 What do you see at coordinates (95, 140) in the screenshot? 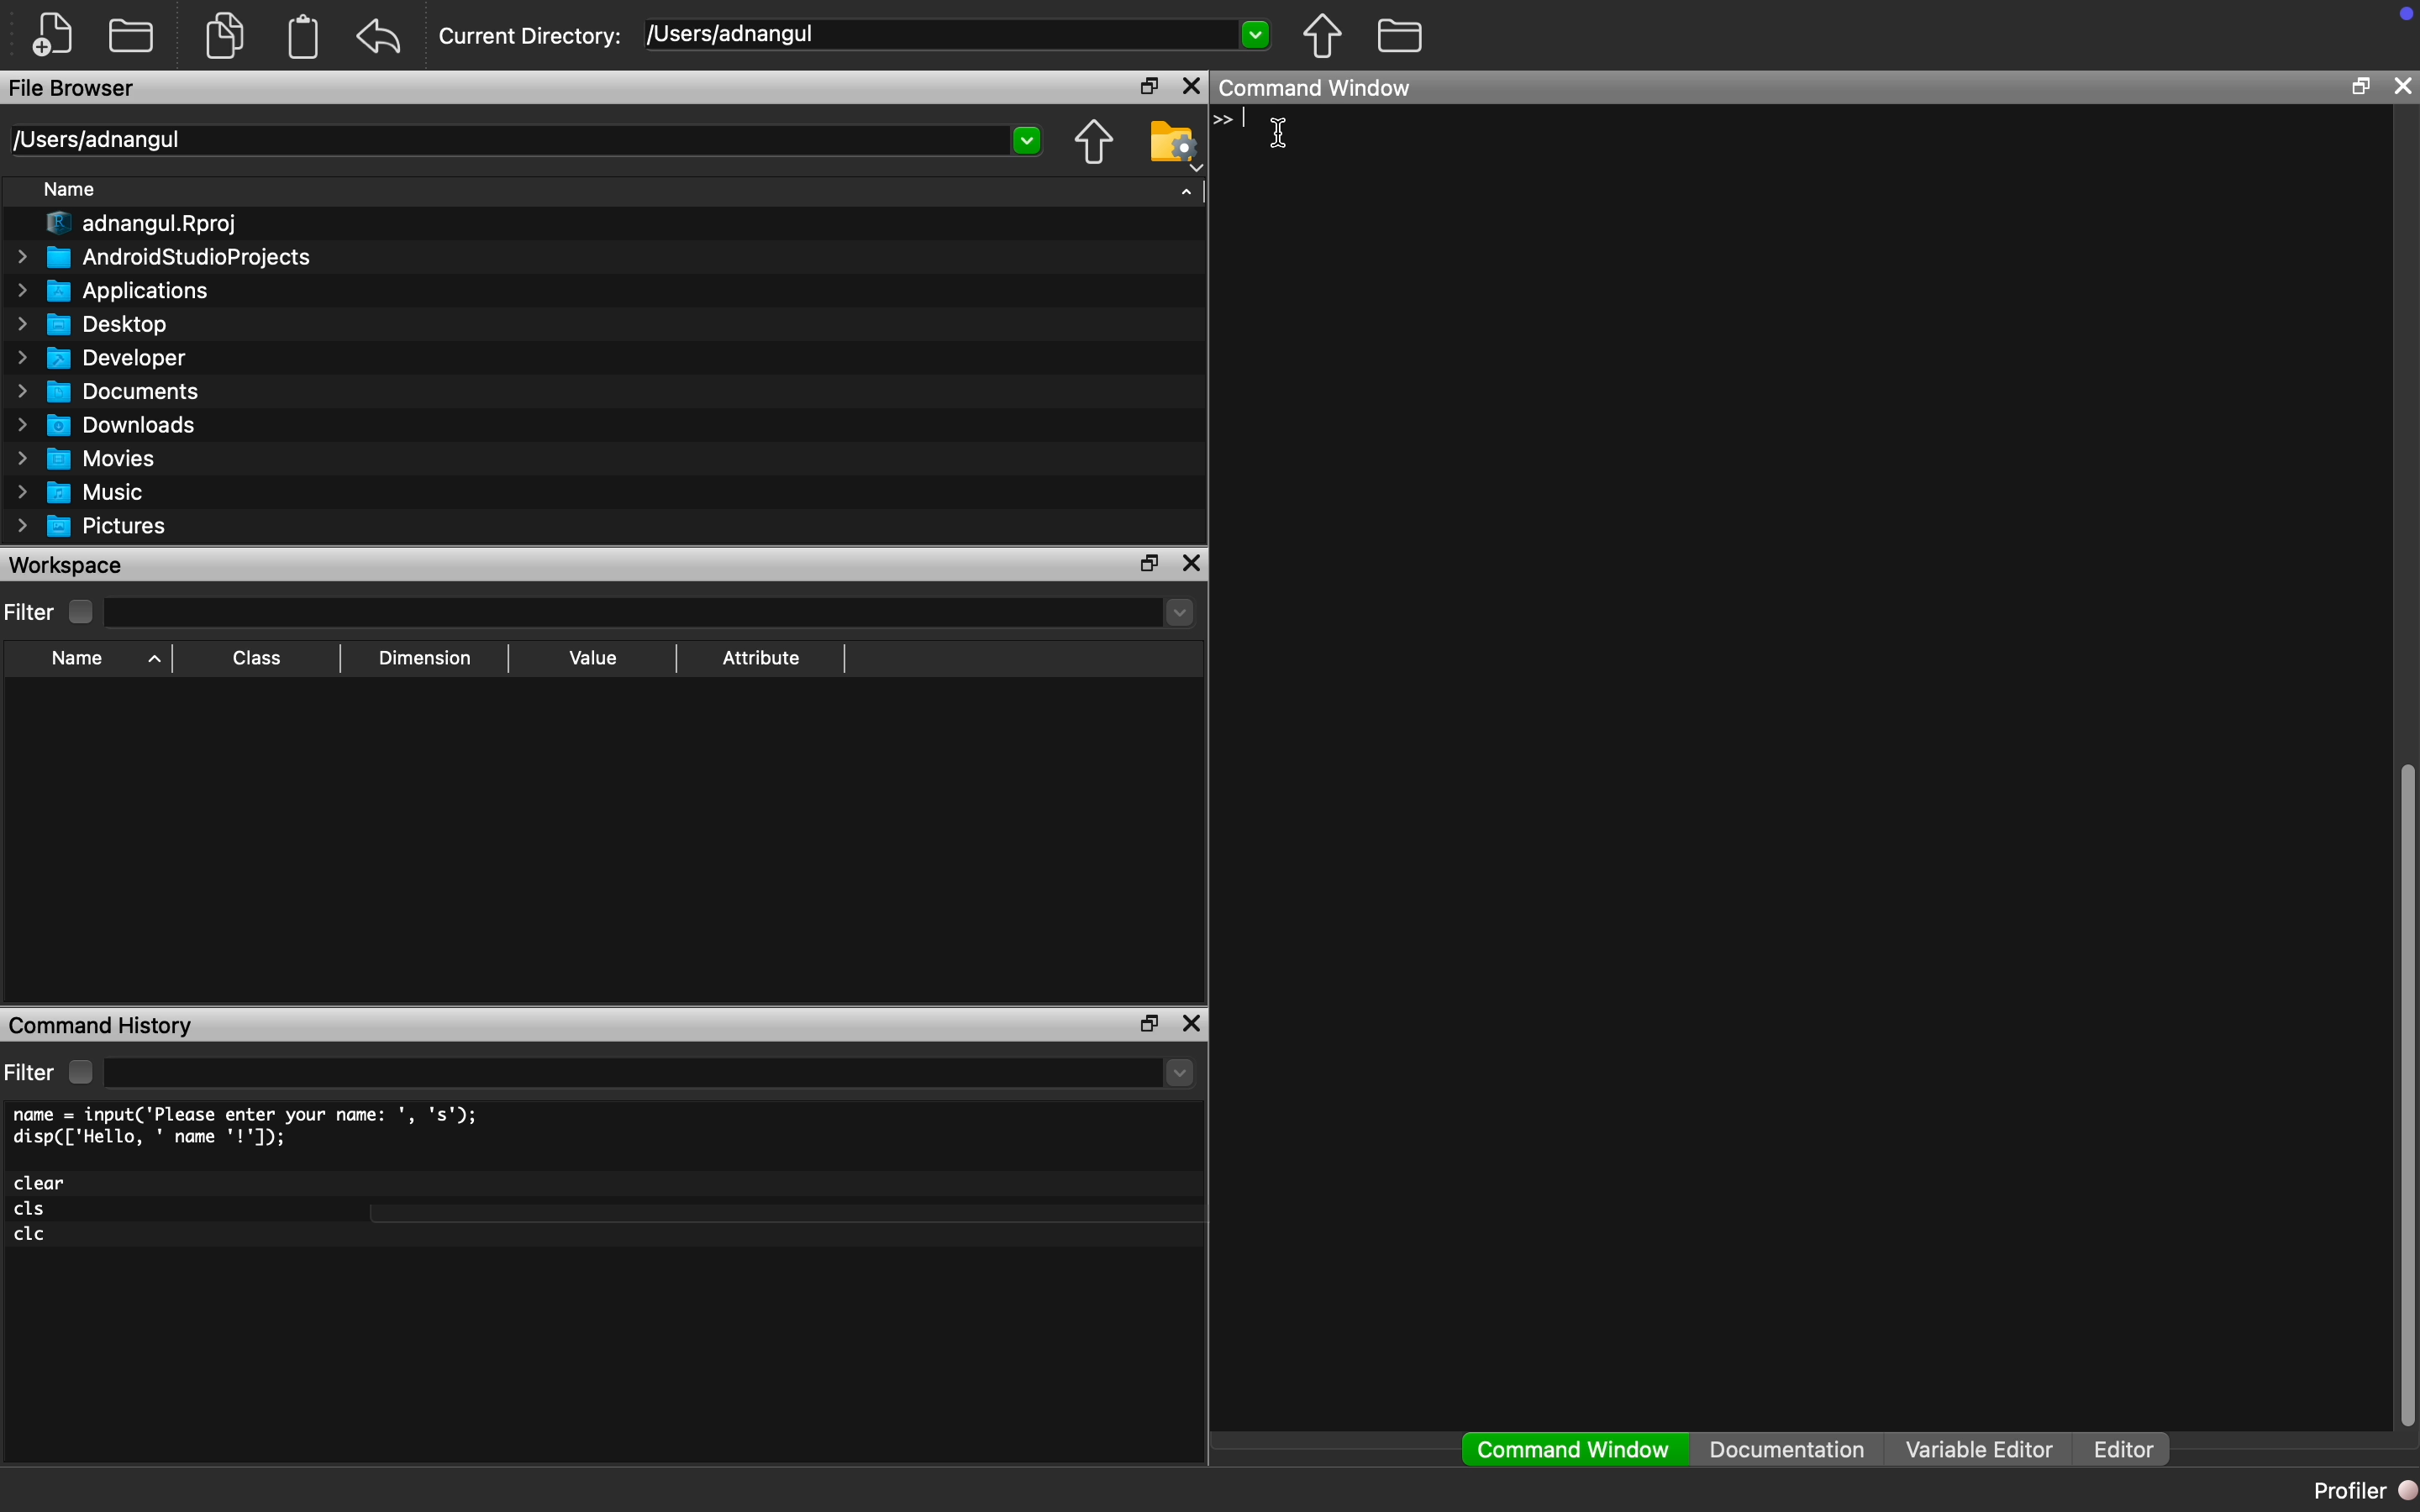
I see `Users/adnangul` at bounding box center [95, 140].